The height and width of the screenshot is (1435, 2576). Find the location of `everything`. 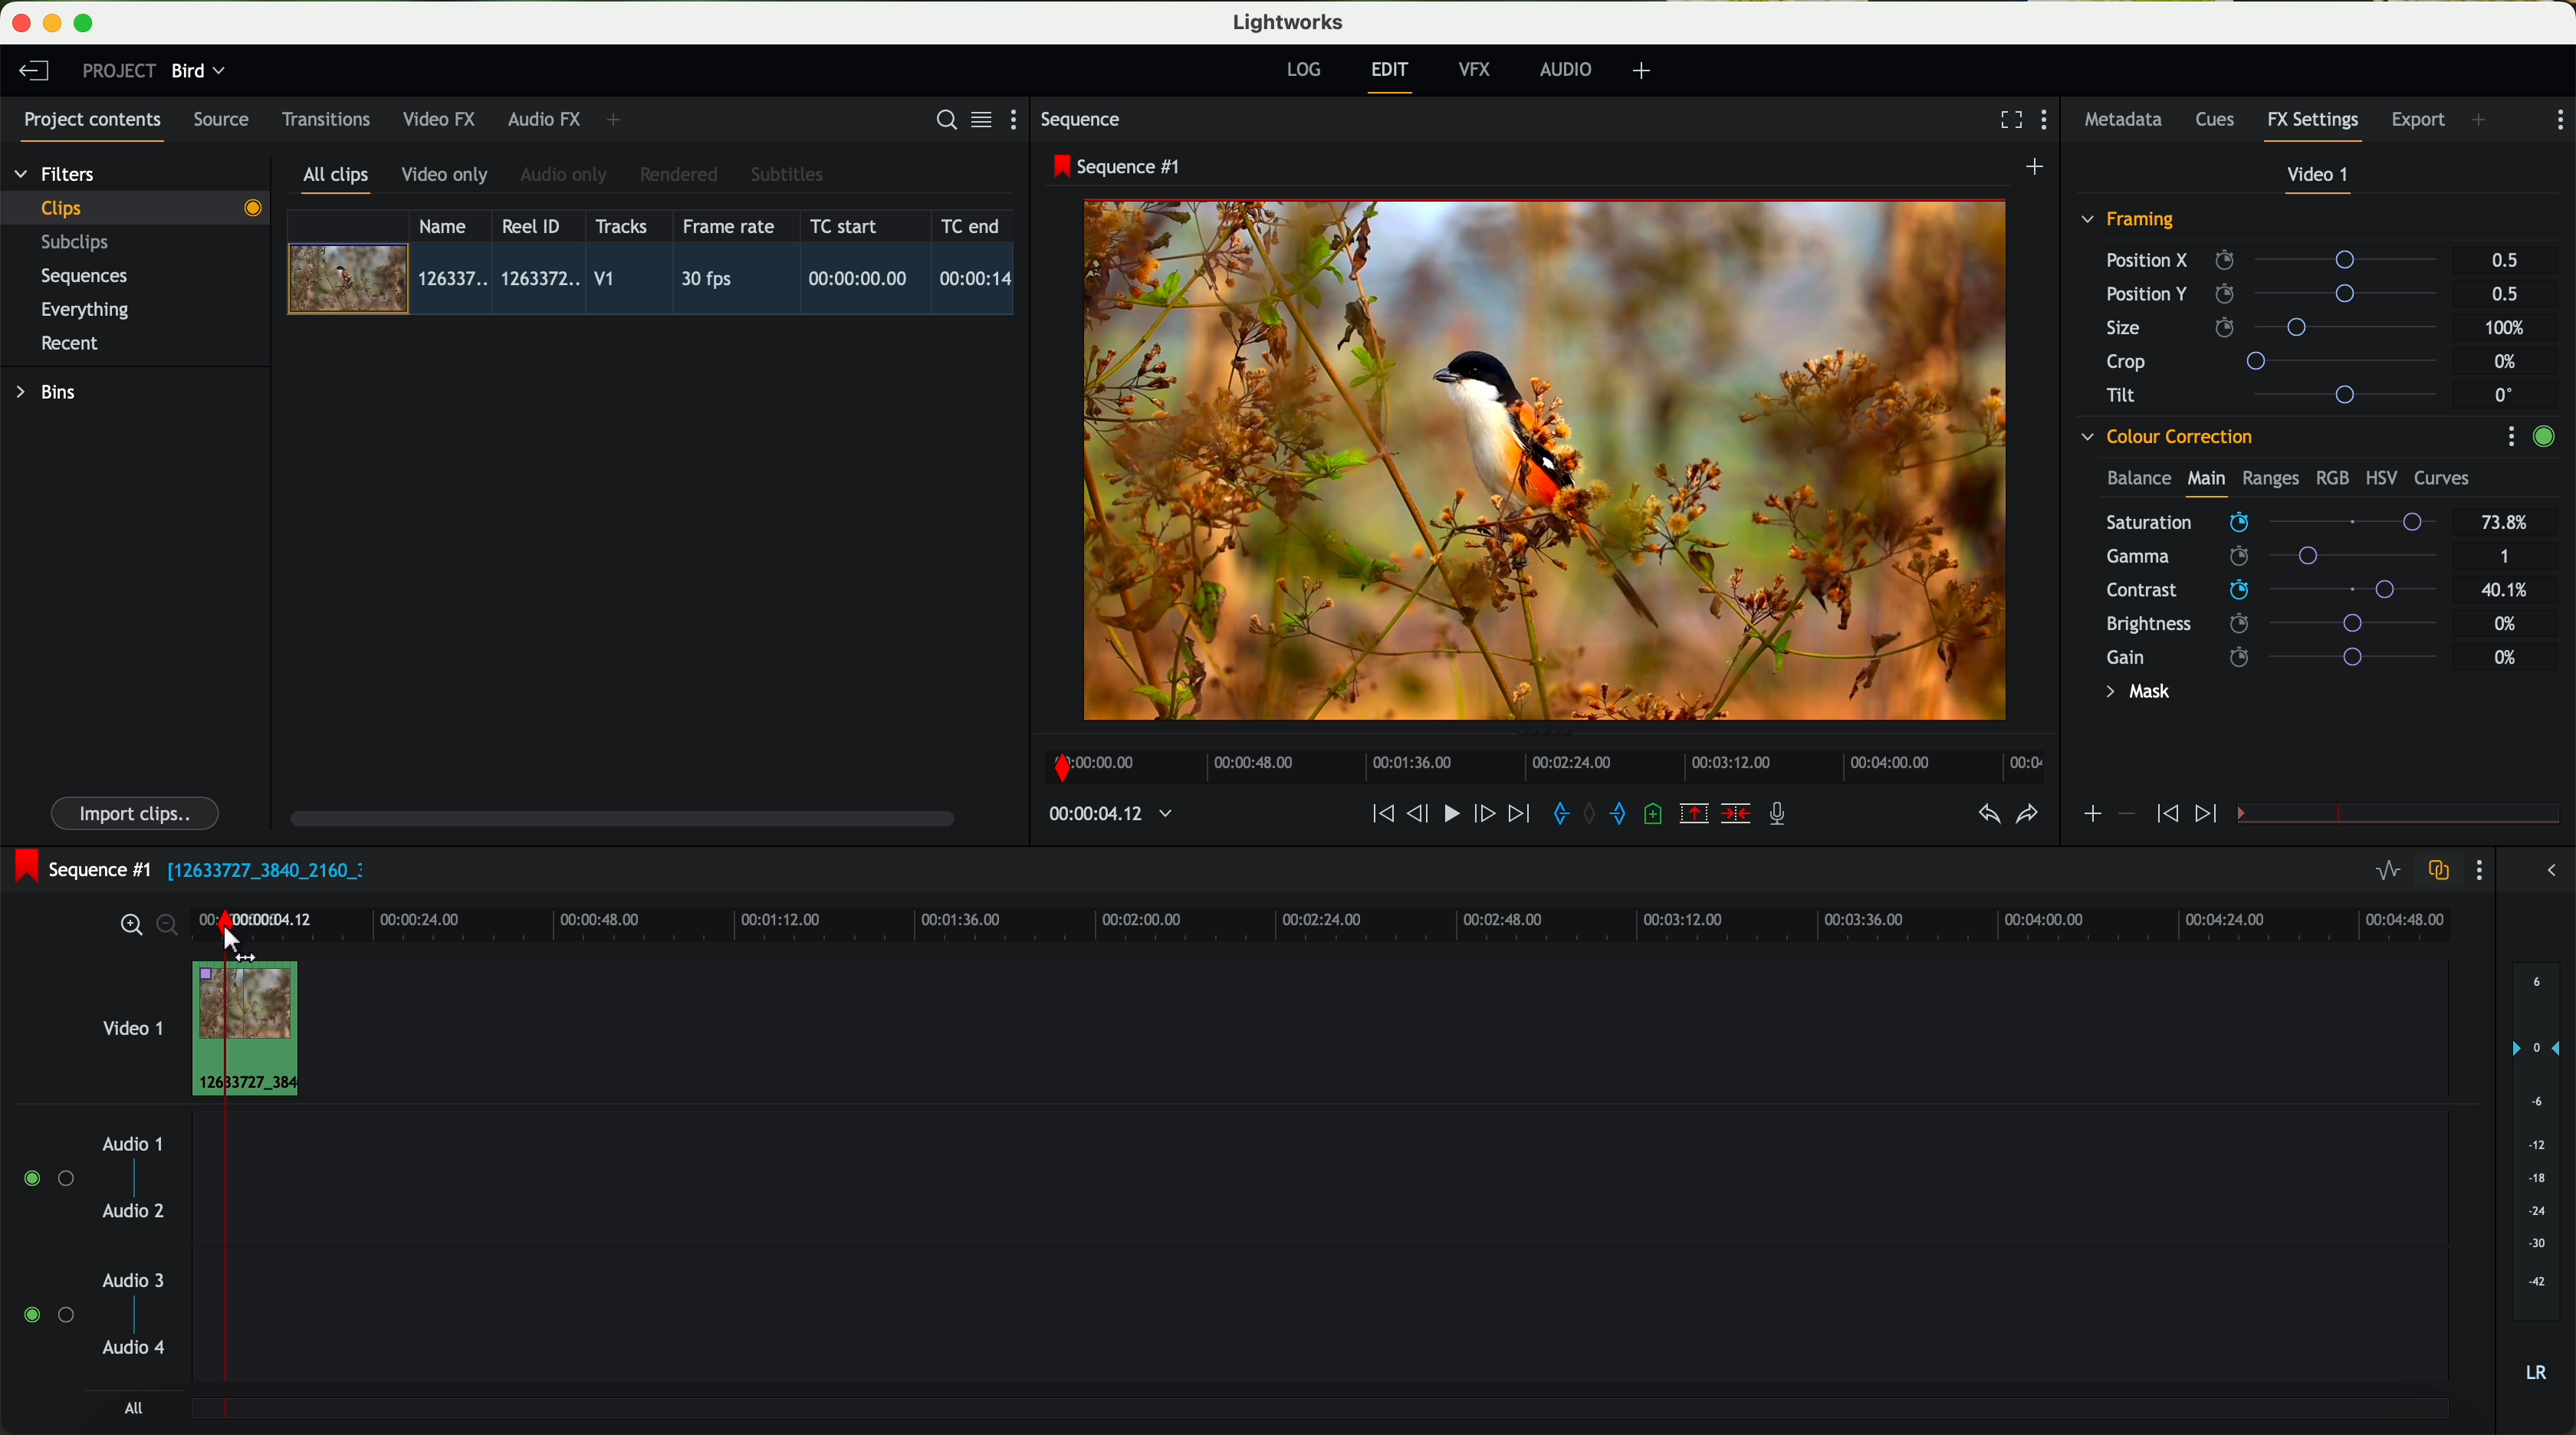

everything is located at coordinates (86, 310).